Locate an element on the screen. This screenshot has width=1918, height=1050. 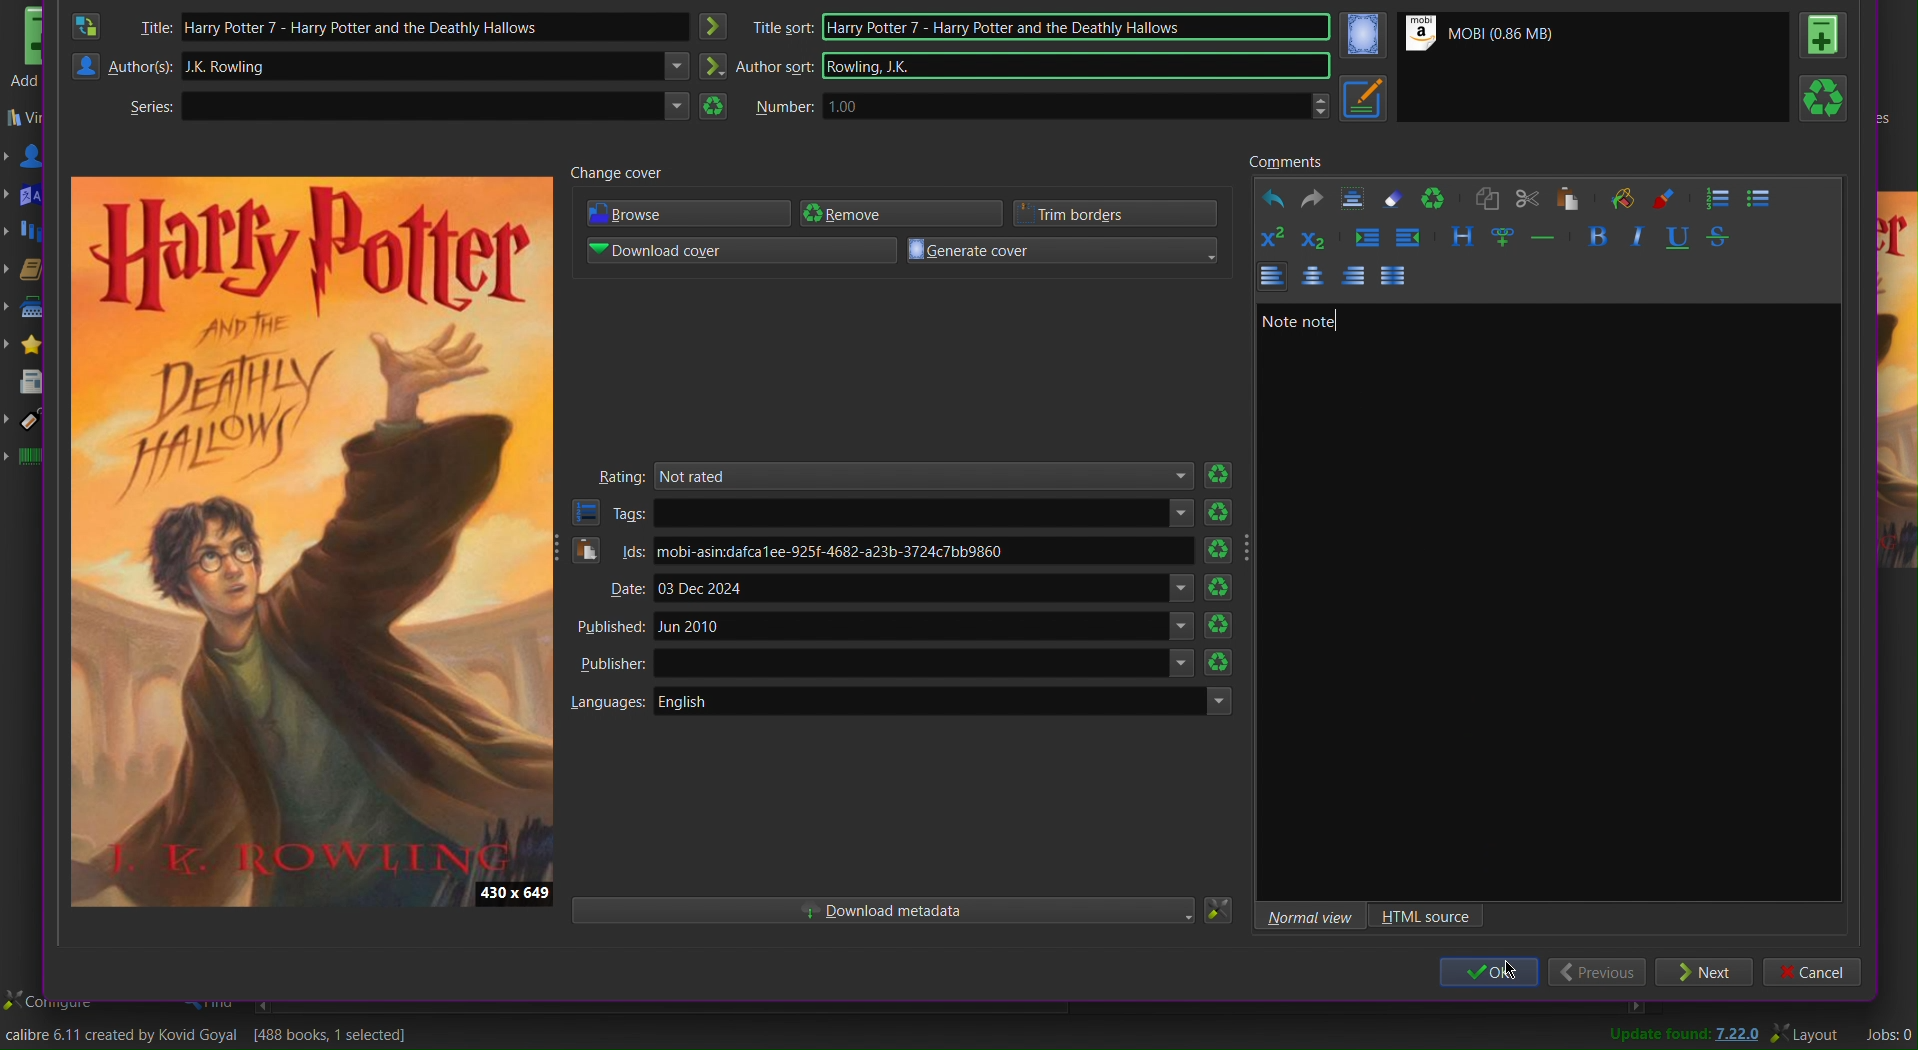
Redo is located at coordinates (1313, 198).